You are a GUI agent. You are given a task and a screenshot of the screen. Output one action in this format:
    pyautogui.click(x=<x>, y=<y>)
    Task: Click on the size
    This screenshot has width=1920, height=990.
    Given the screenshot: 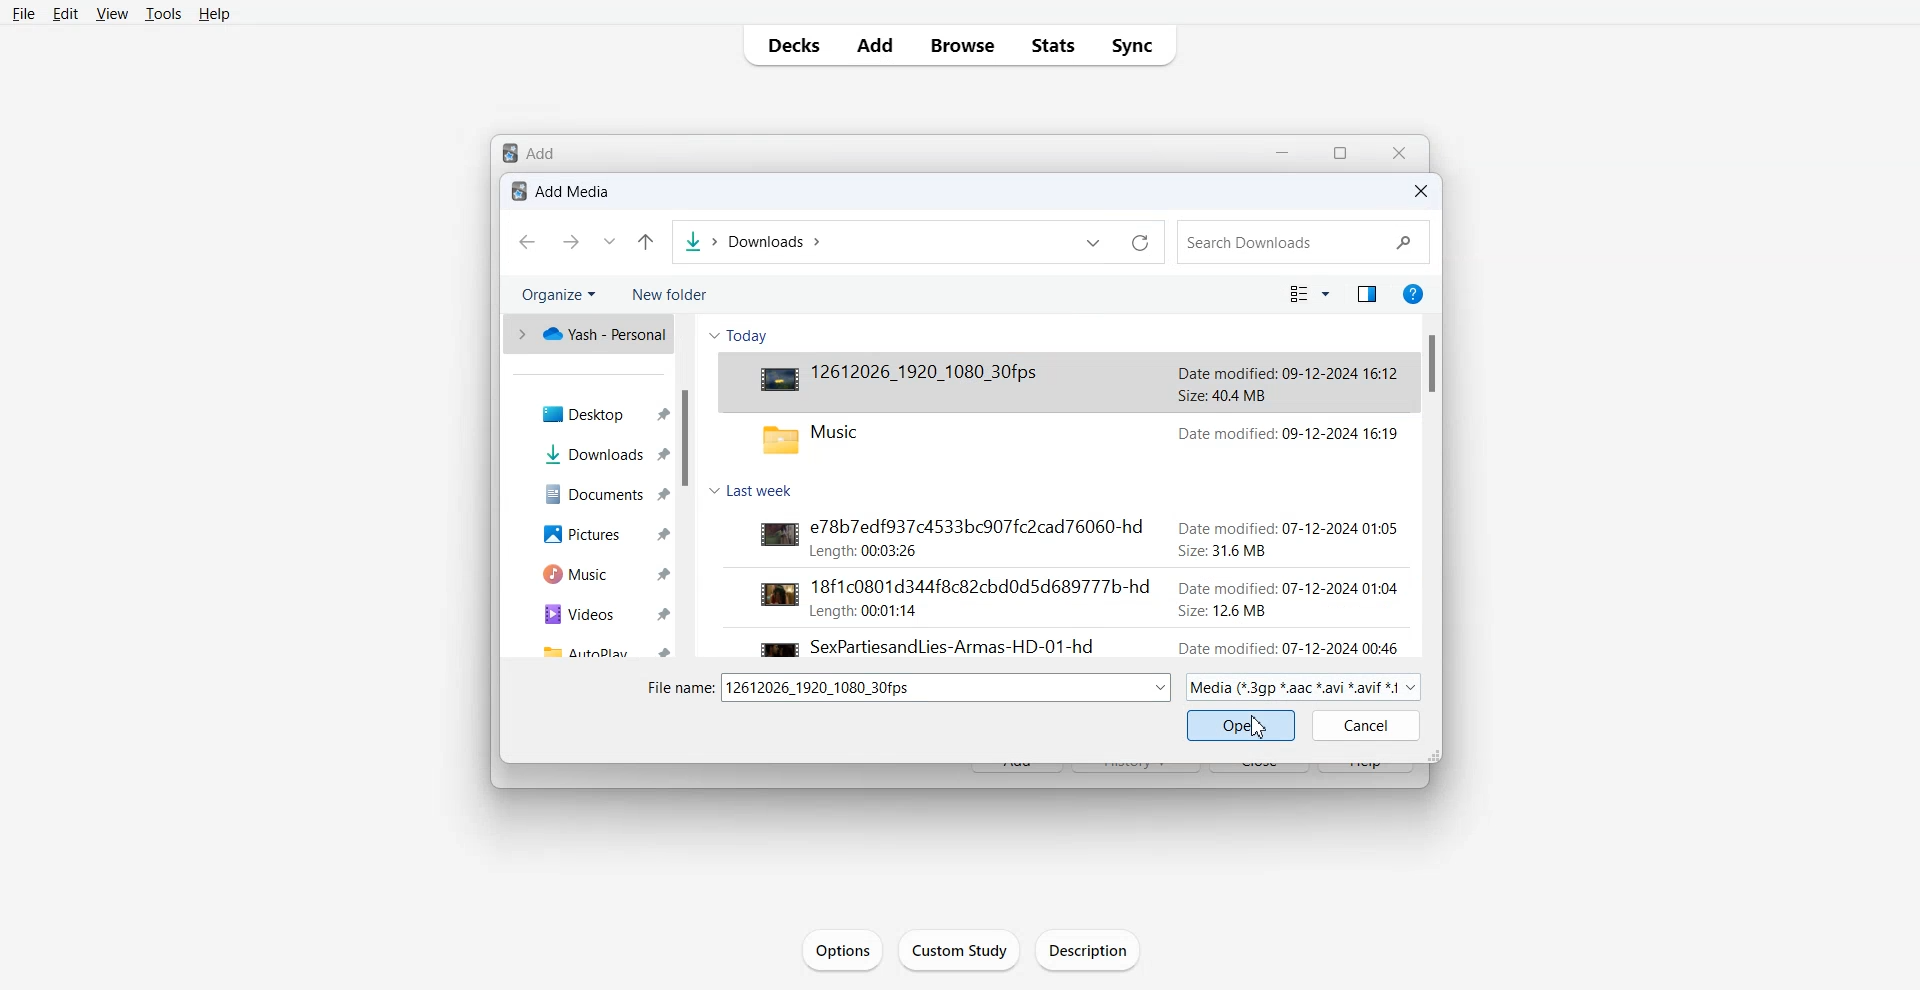 What is the action you would take?
    pyautogui.click(x=1223, y=610)
    